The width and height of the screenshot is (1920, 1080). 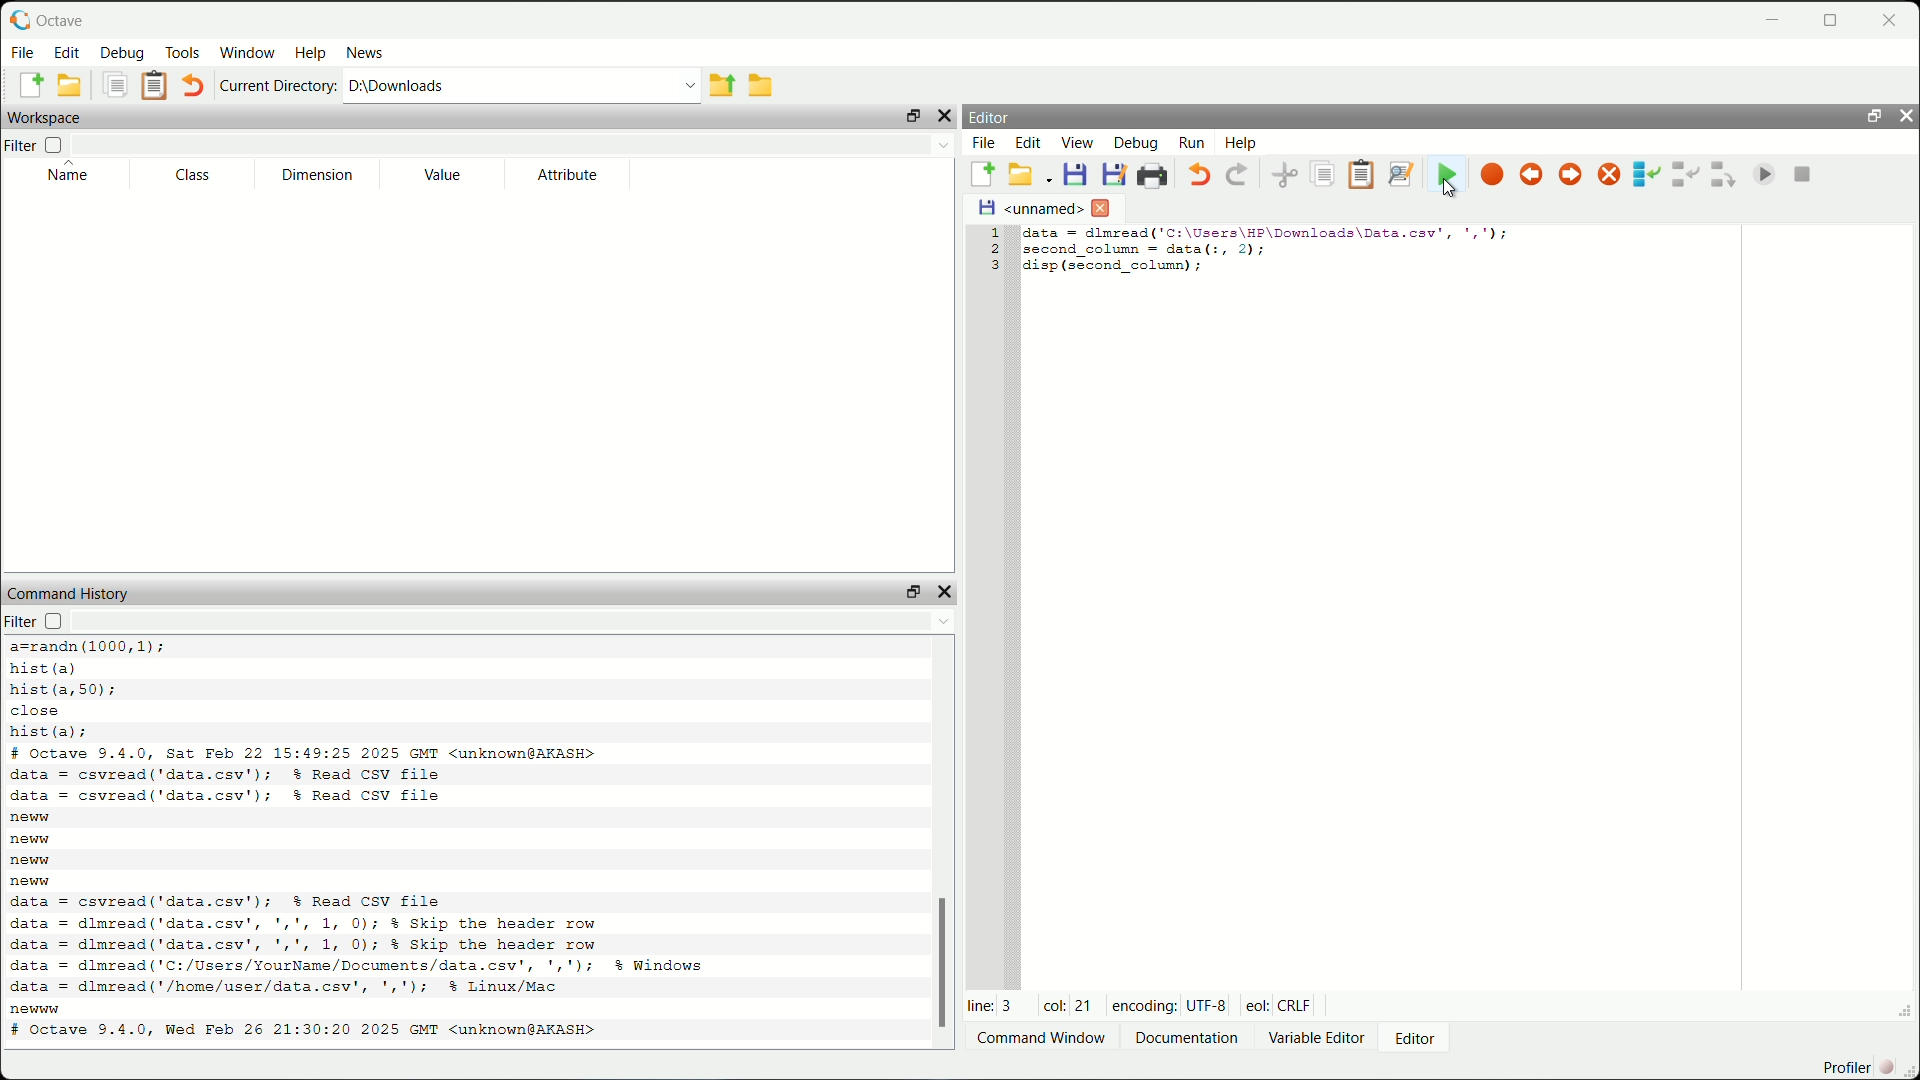 I want to click on continue, so click(x=1768, y=170).